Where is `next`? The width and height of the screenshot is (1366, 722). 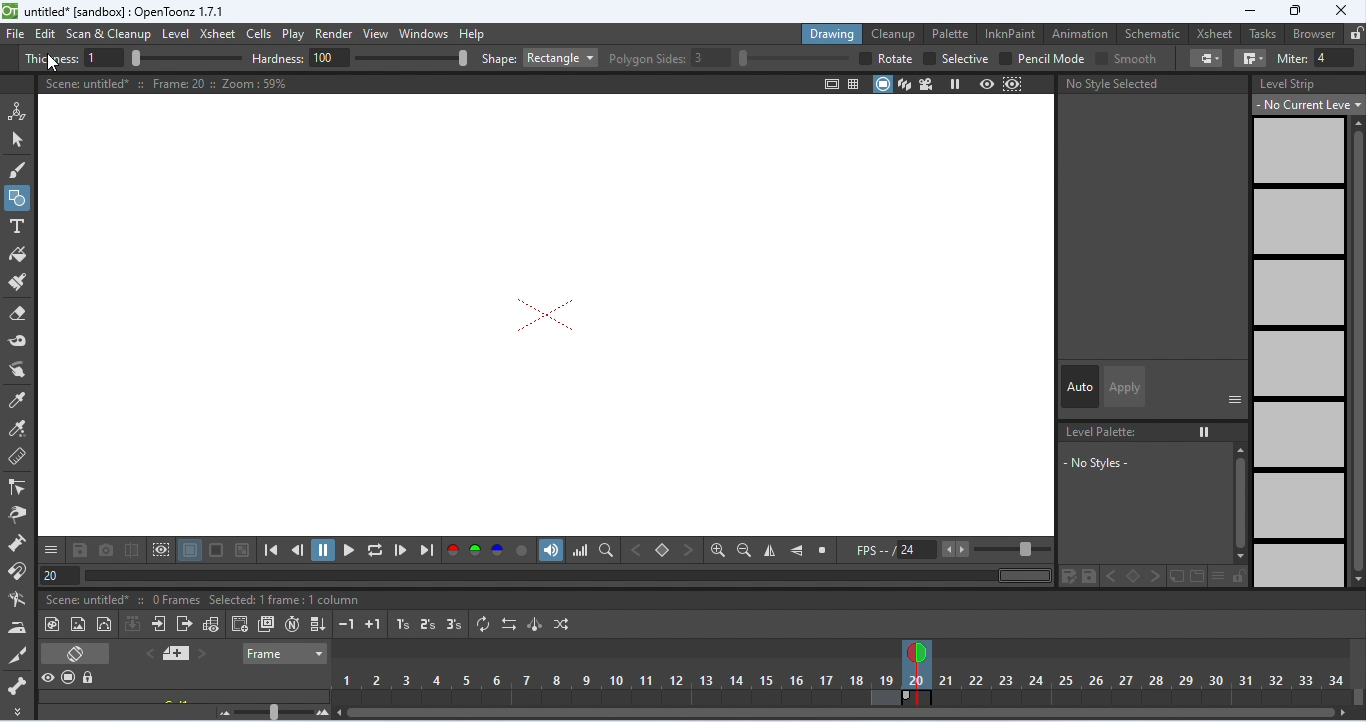 next is located at coordinates (208, 653).